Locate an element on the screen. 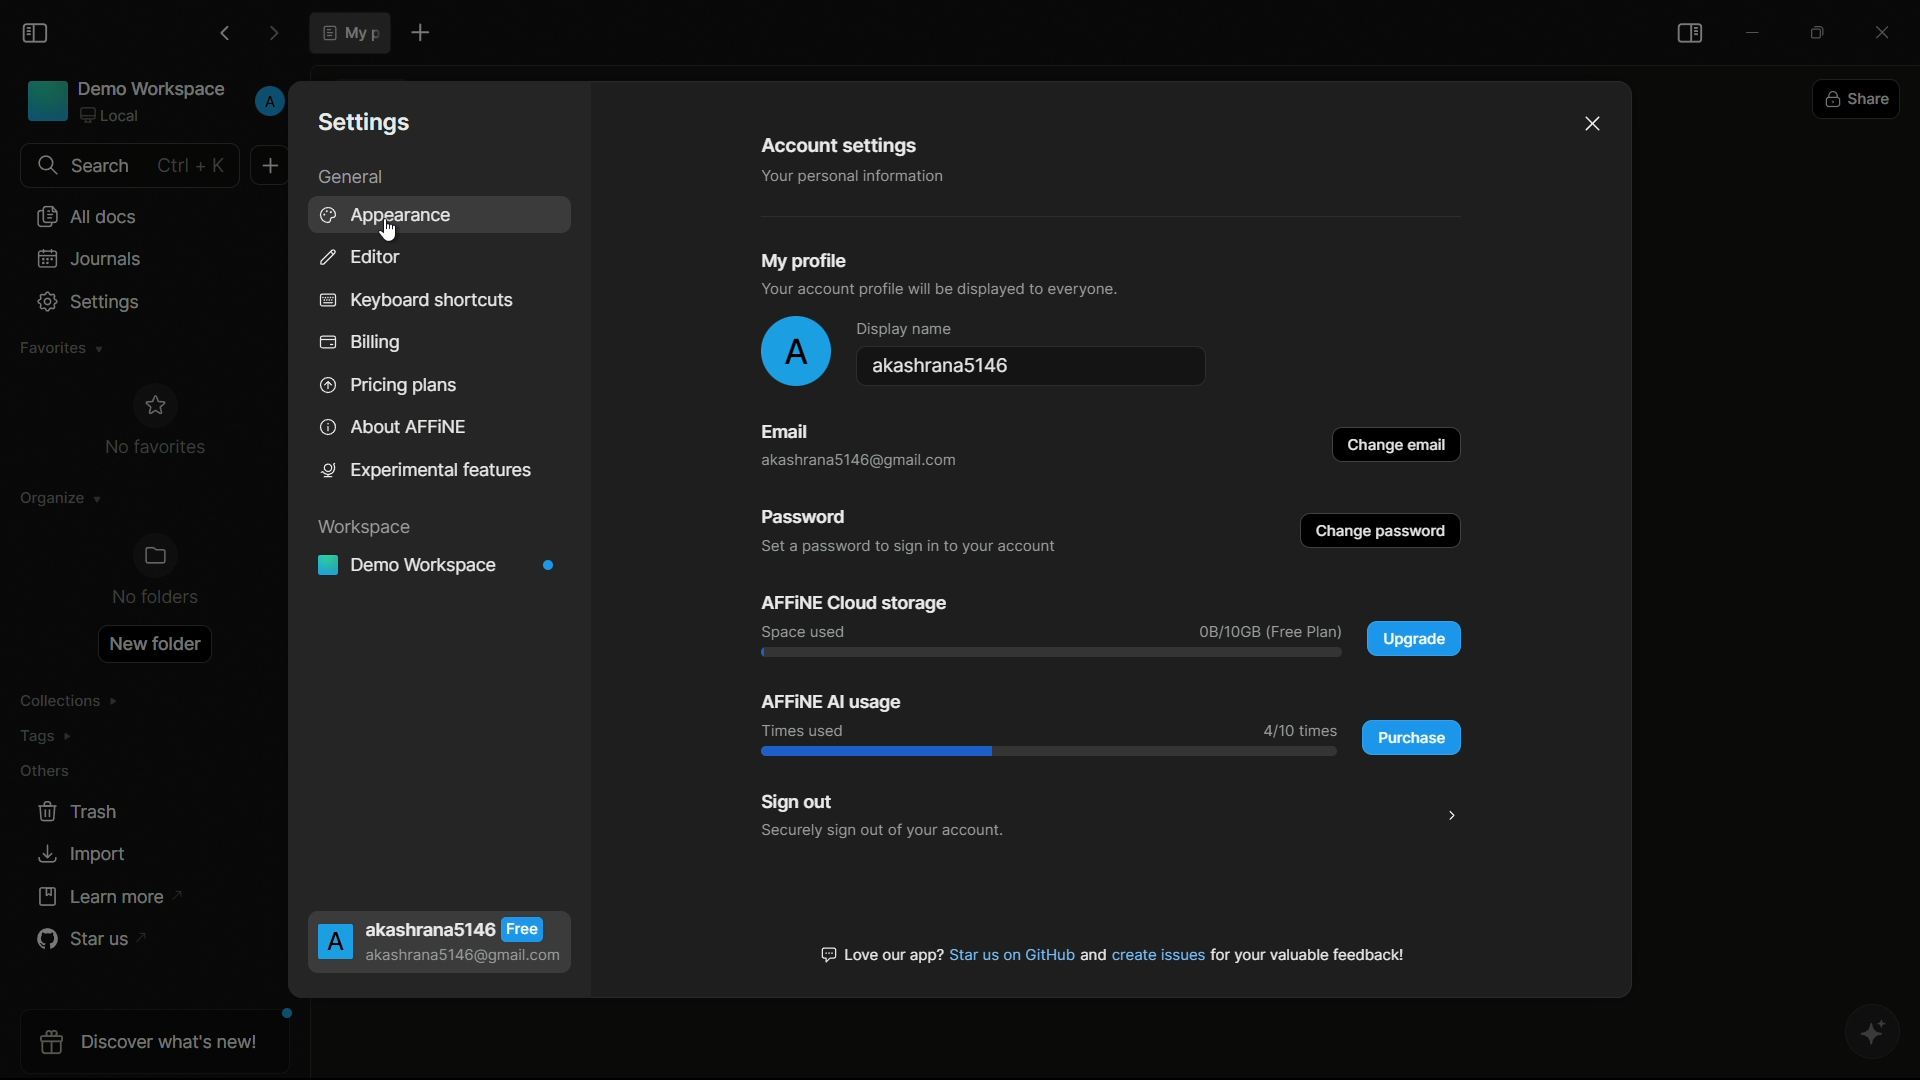 Image resolution: width=1920 pixels, height=1080 pixels. ai assistant is located at coordinates (1876, 1035).